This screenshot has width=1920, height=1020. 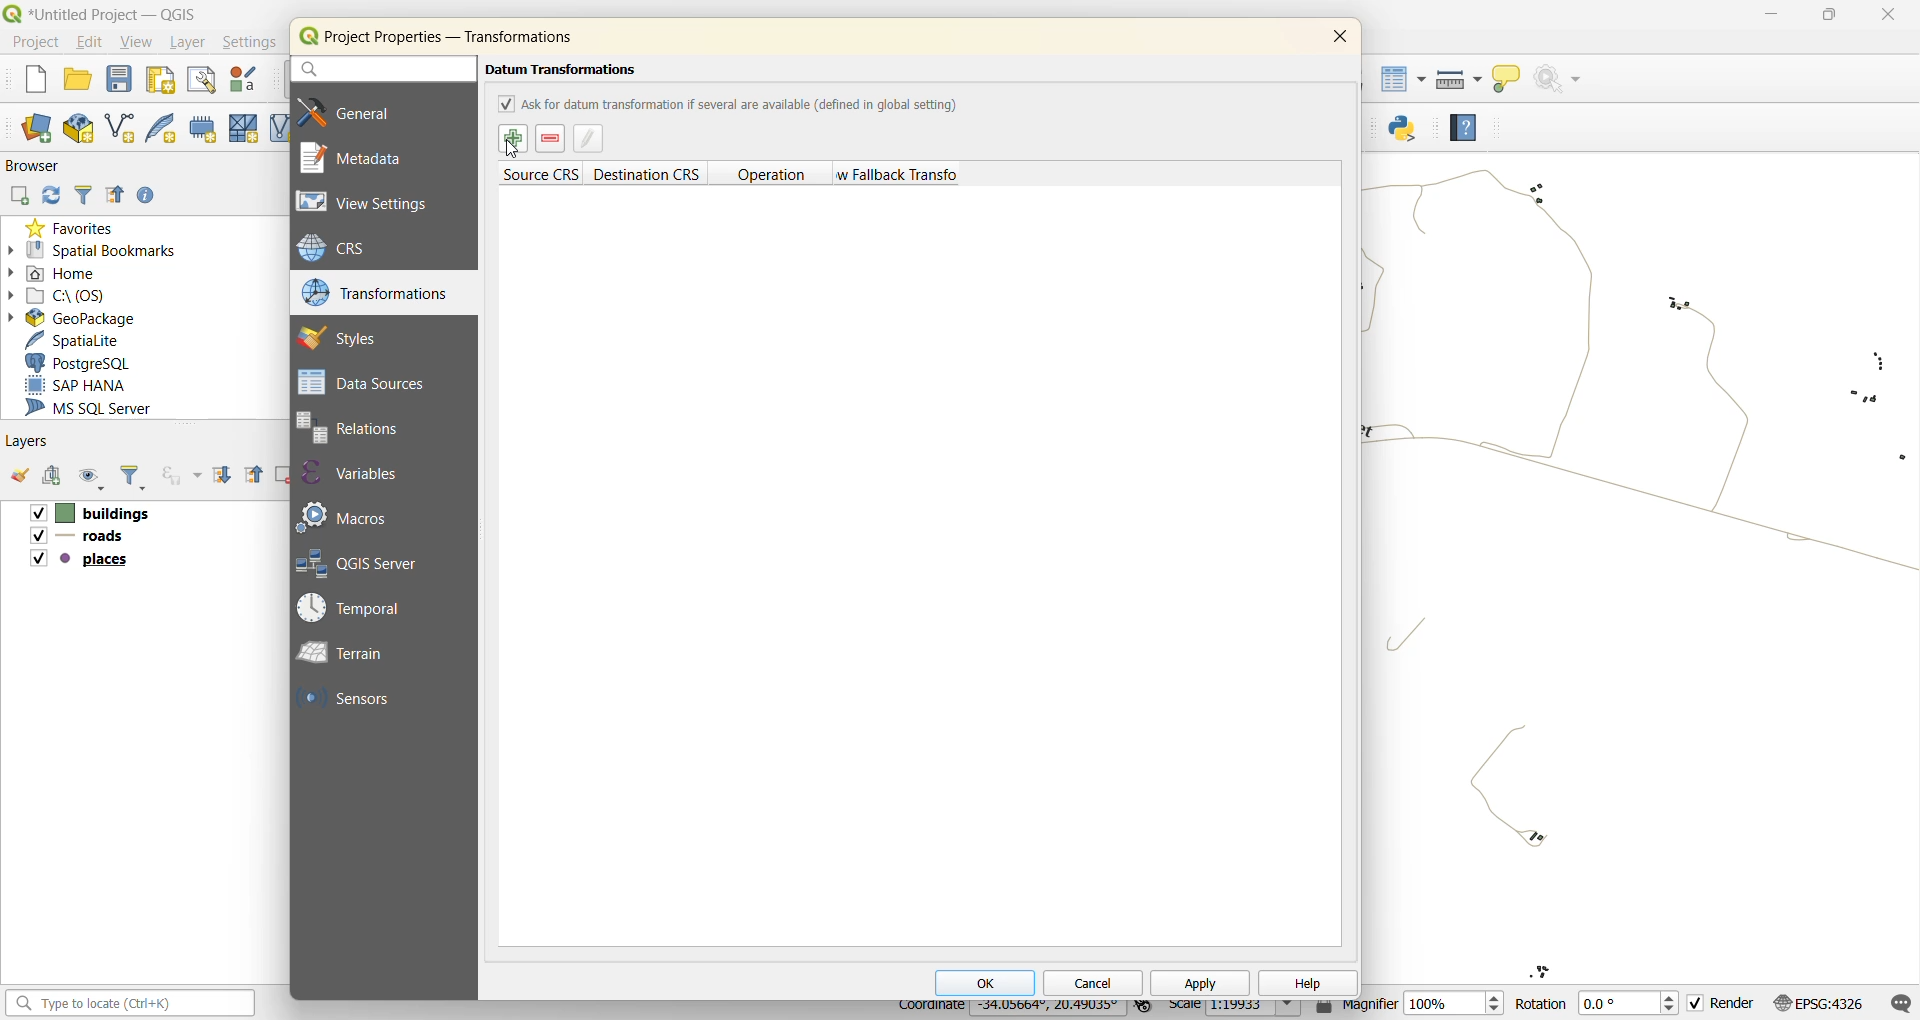 What do you see at coordinates (382, 70) in the screenshot?
I see `search` at bounding box center [382, 70].